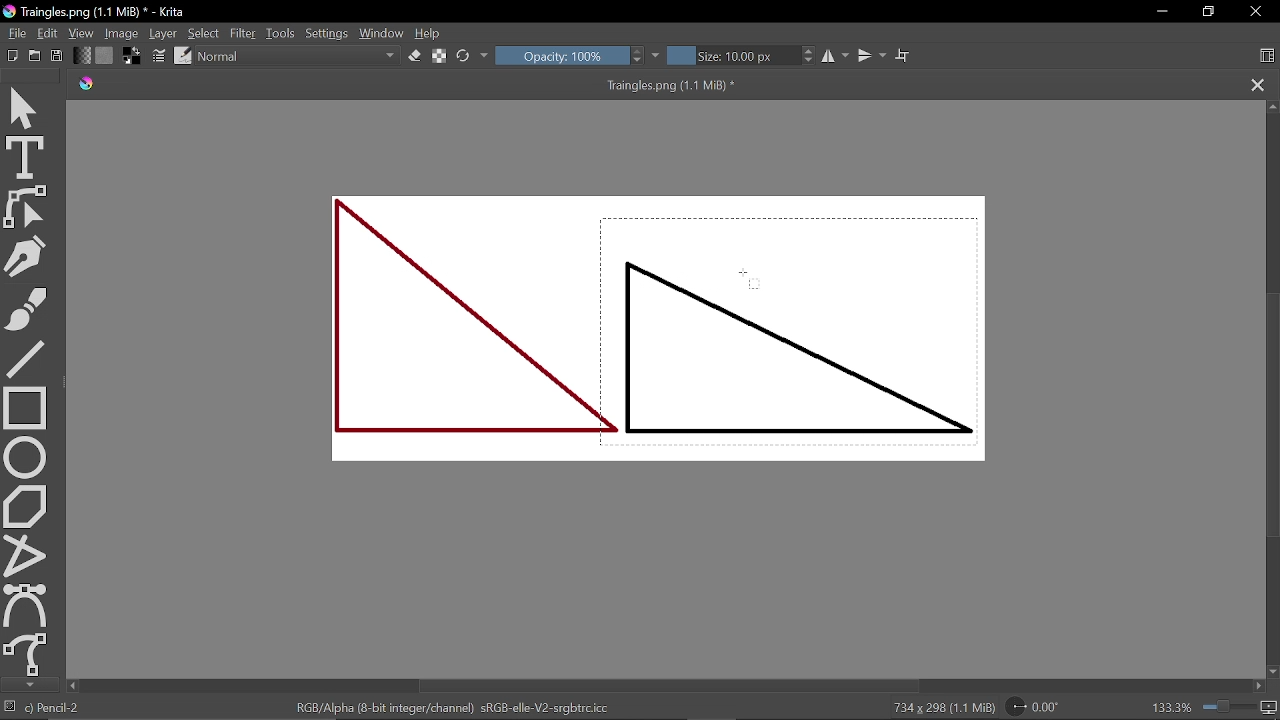 This screenshot has width=1280, height=720. I want to click on Move up, so click(1272, 106).